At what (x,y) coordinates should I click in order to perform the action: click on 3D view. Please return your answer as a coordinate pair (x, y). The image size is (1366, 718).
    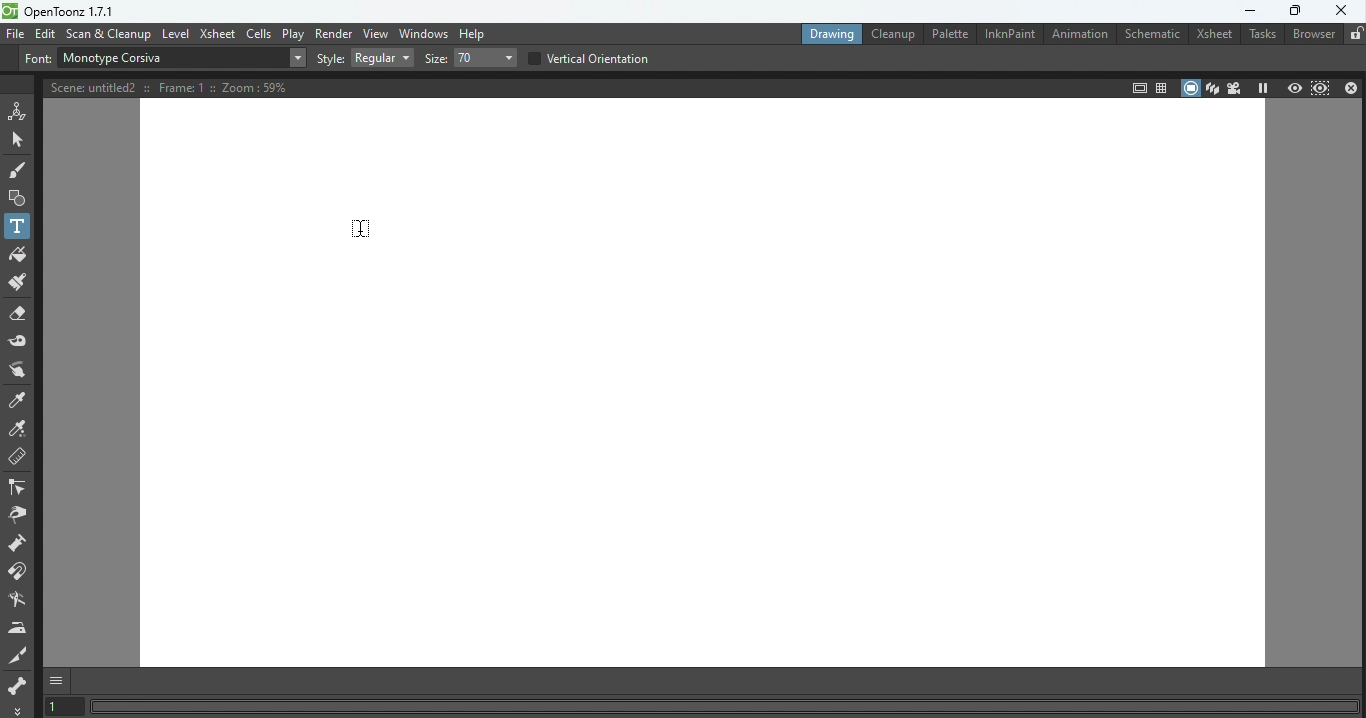
    Looking at the image, I should click on (1211, 89).